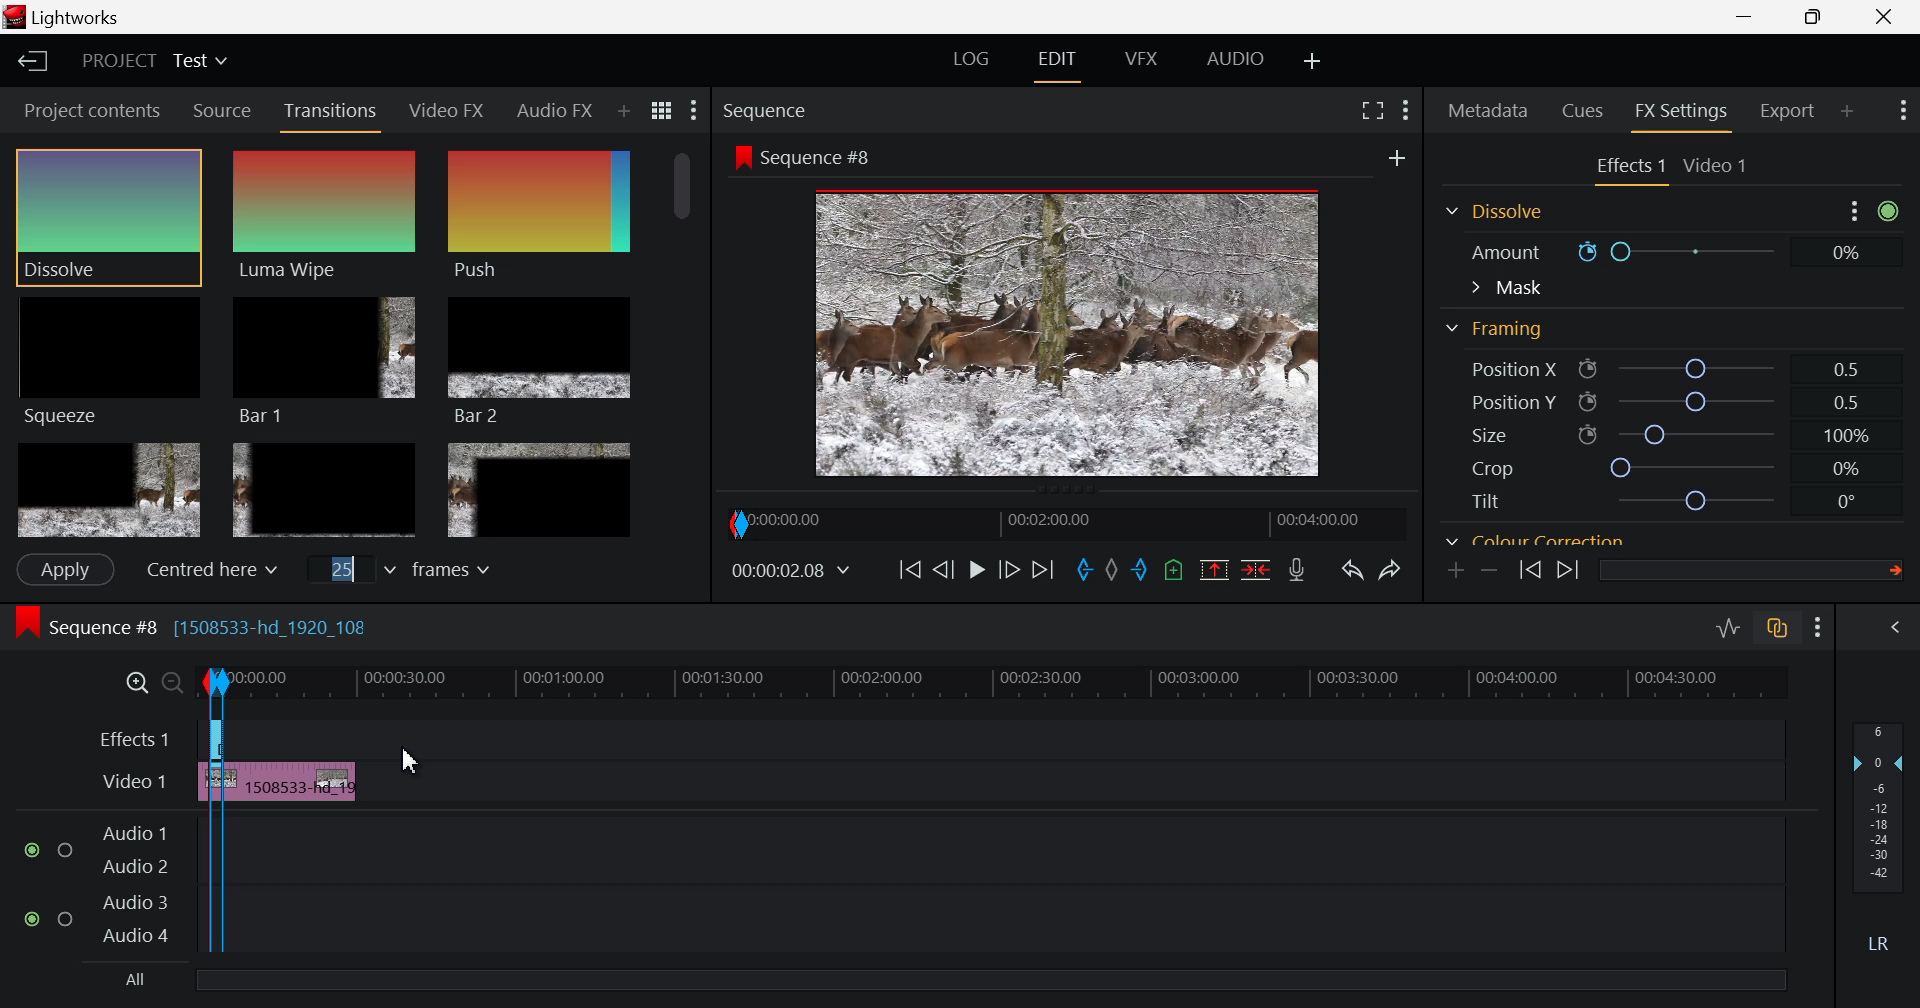  I want to click on Add, so click(1397, 158).